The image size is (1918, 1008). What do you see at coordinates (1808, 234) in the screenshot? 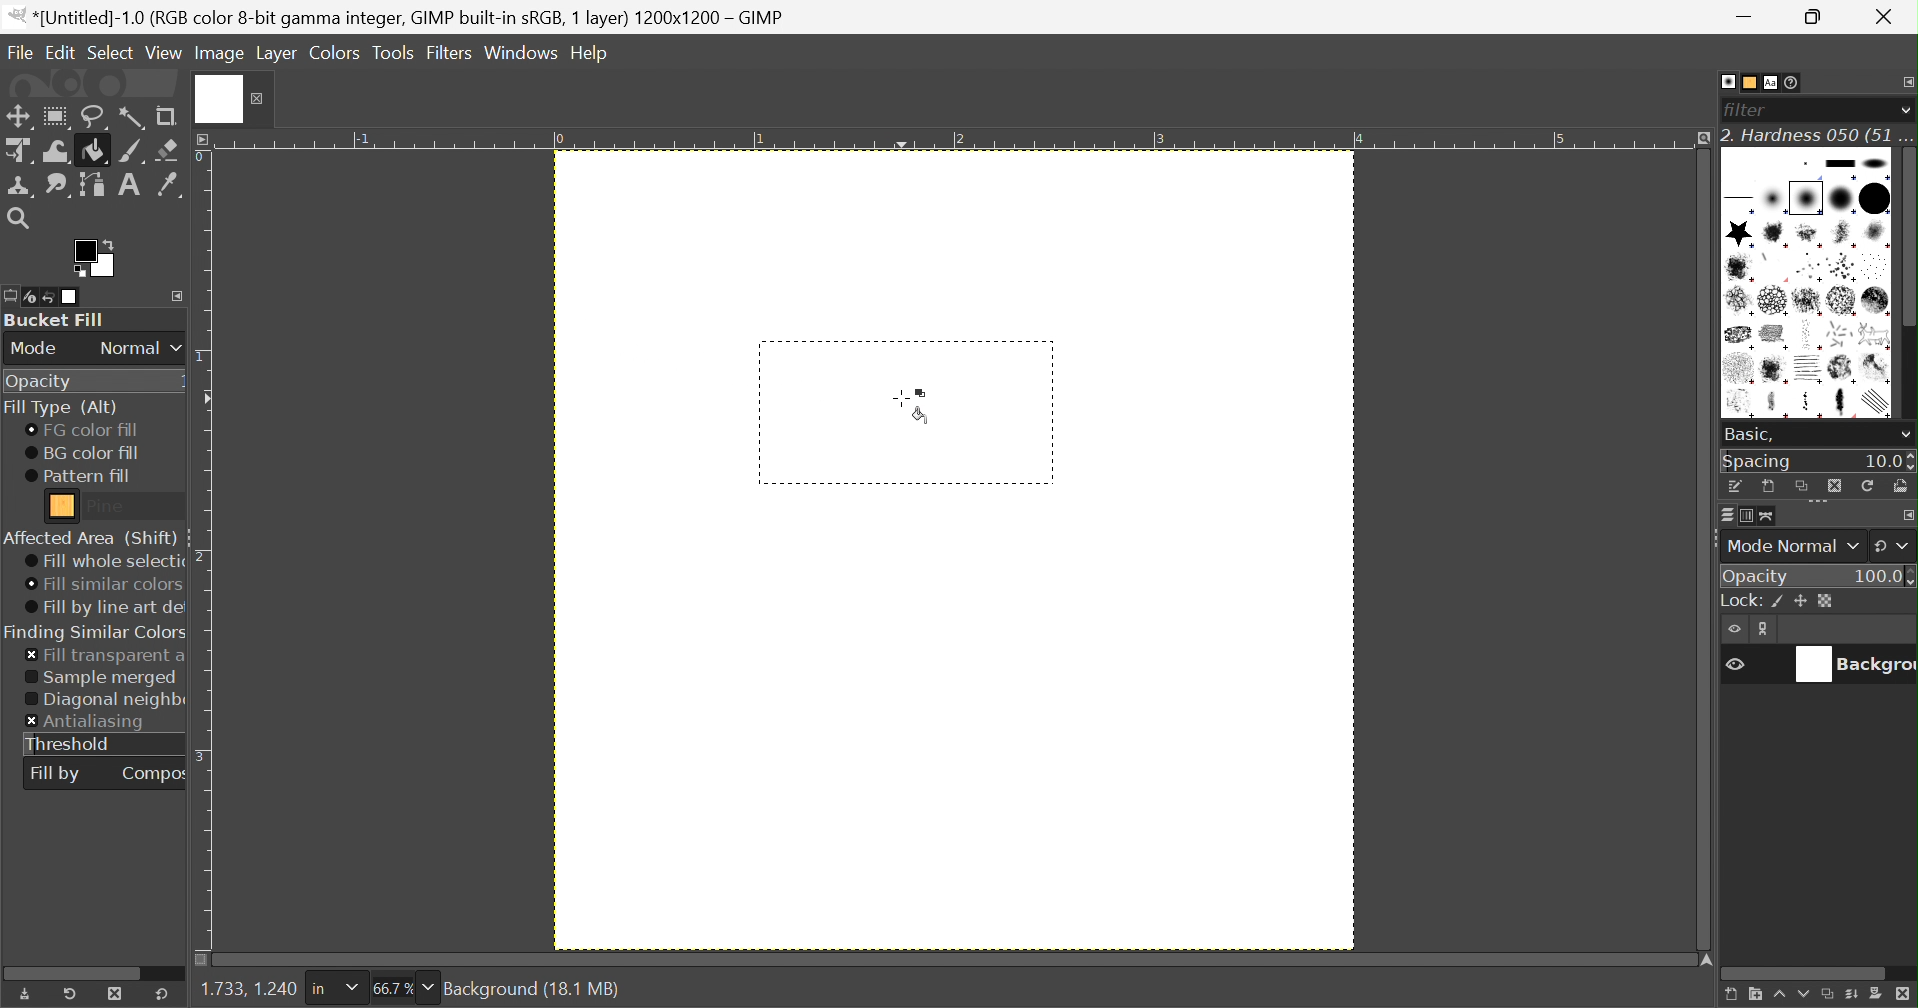
I see `Acrylic 02` at bounding box center [1808, 234].